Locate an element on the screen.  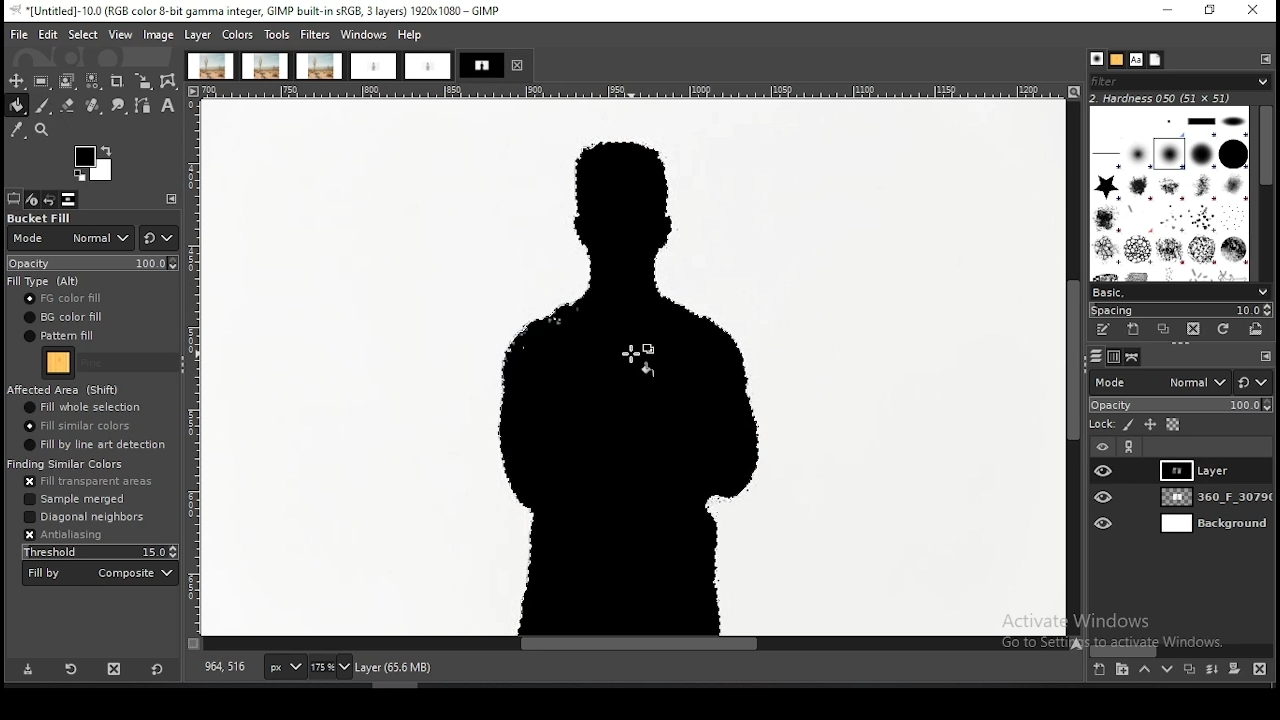
save tool preset is located at coordinates (27, 669).